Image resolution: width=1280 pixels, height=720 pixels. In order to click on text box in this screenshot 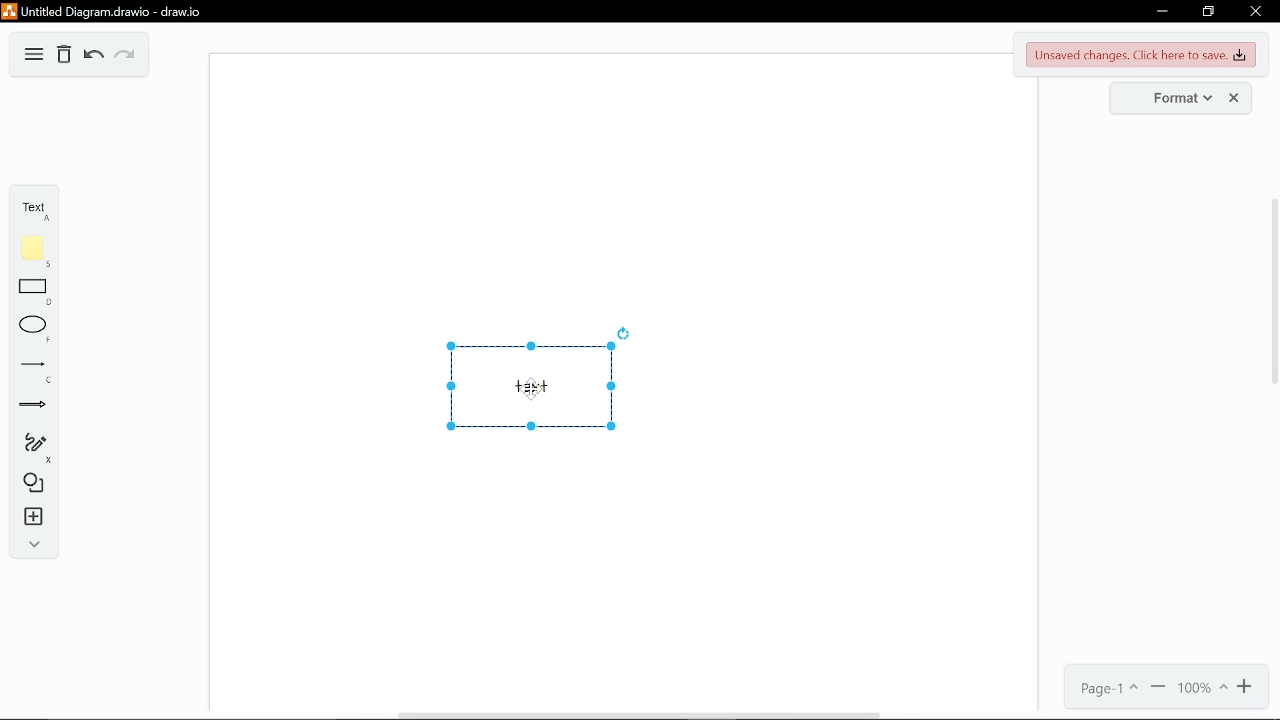, I will do `click(533, 386)`.